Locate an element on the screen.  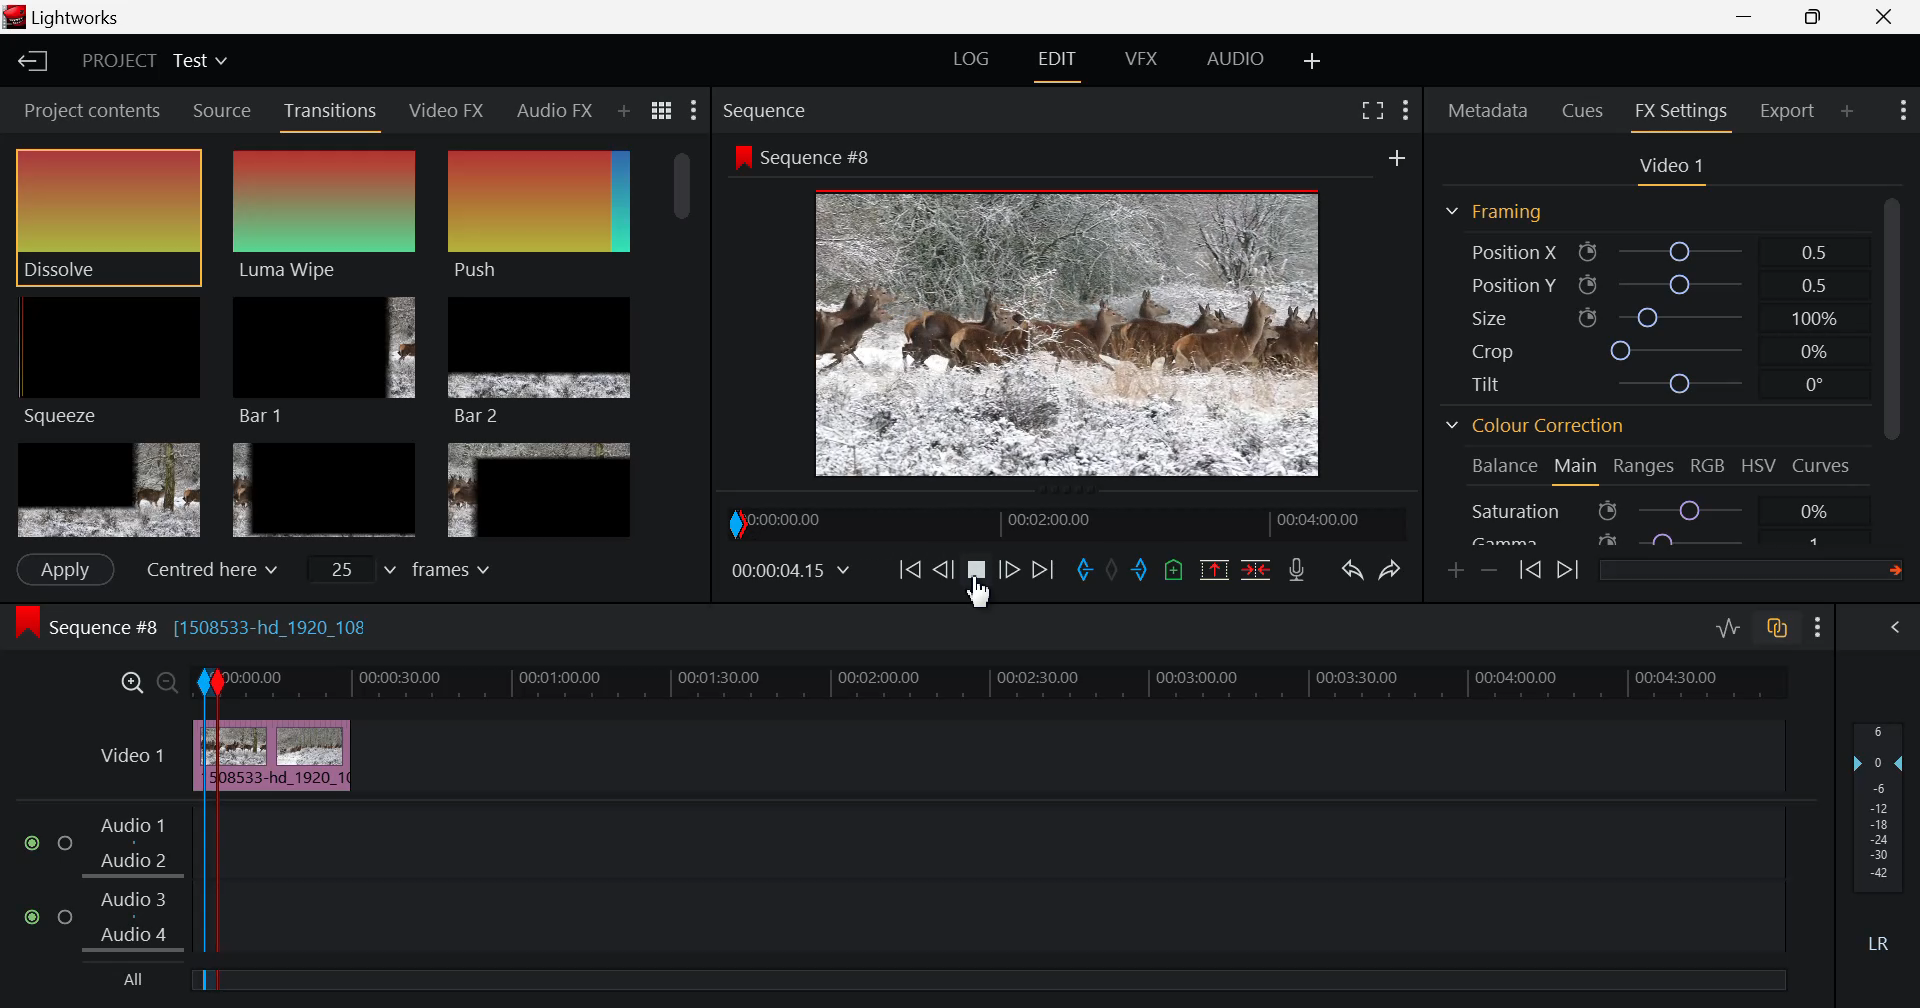
RGB Tab is located at coordinates (1710, 469).